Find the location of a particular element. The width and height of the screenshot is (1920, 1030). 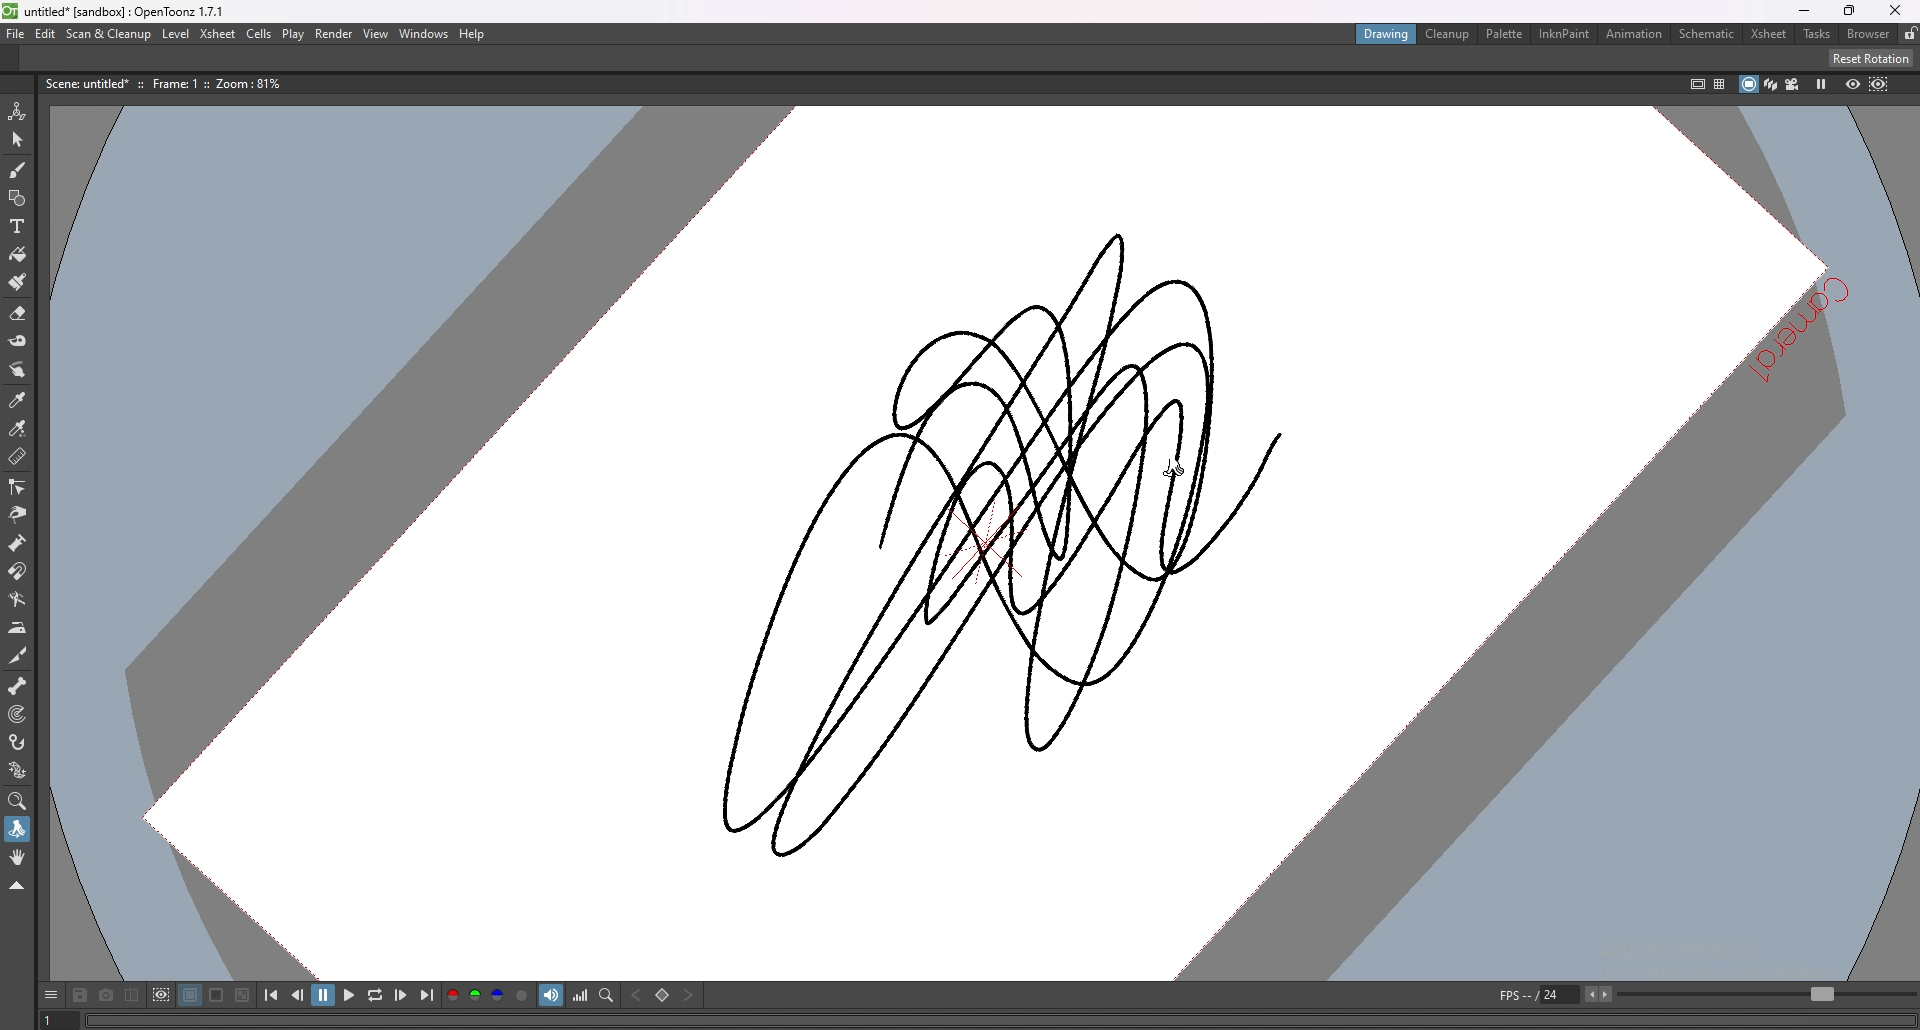

blue channel is located at coordinates (496, 995).